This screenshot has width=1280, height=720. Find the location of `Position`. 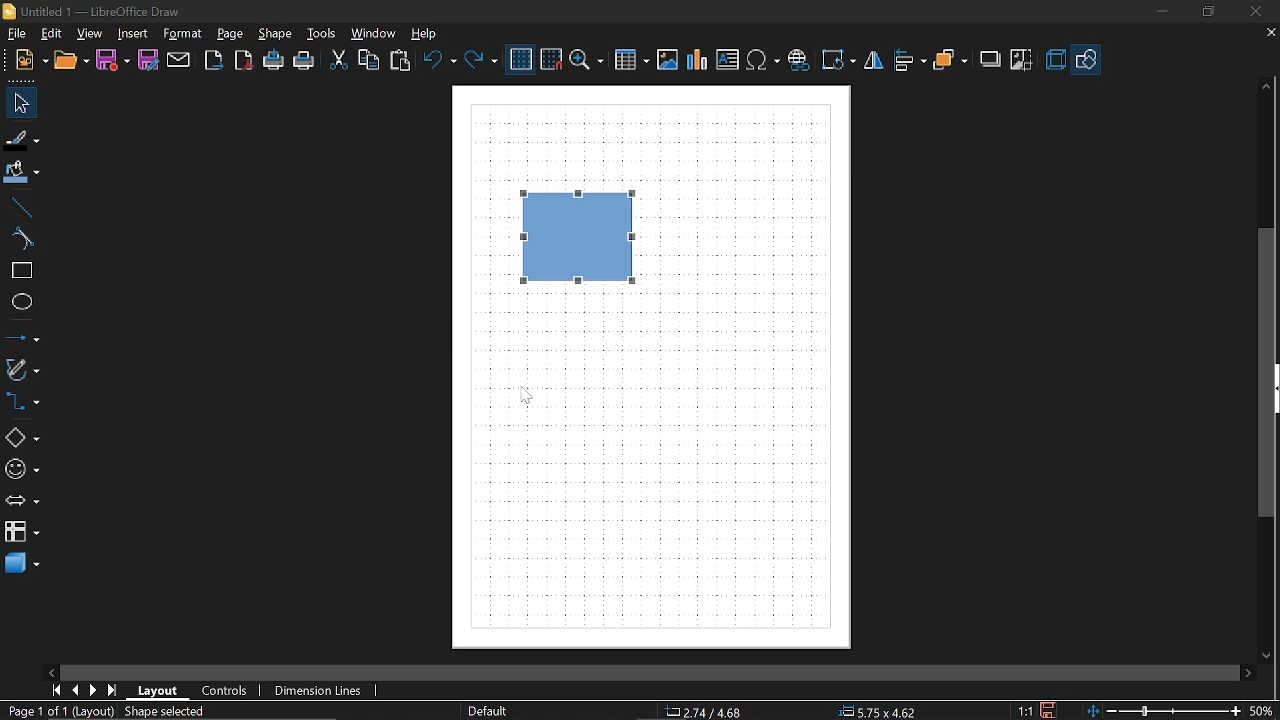

Position is located at coordinates (874, 711).